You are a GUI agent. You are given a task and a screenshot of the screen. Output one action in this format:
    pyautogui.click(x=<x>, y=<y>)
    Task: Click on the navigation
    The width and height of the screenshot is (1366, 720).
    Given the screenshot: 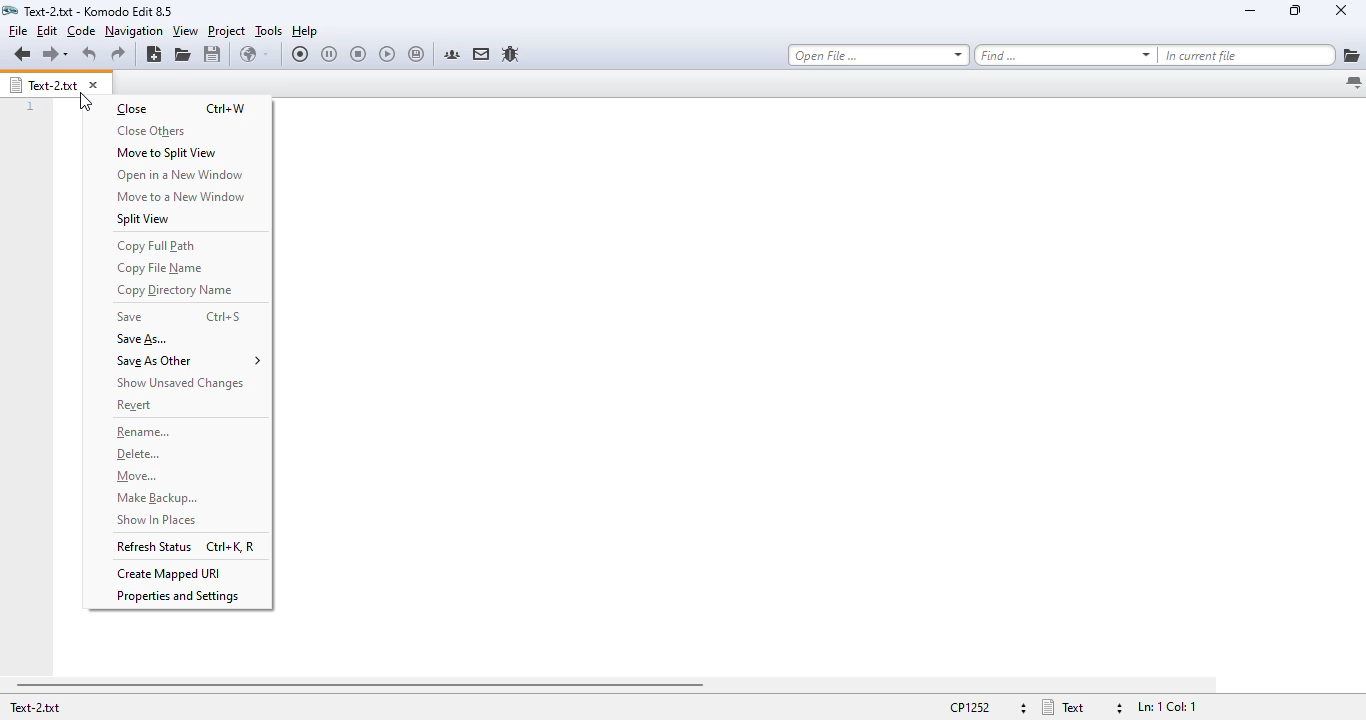 What is the action you would take?
    pyautogui.click(x=133, y=31)
    